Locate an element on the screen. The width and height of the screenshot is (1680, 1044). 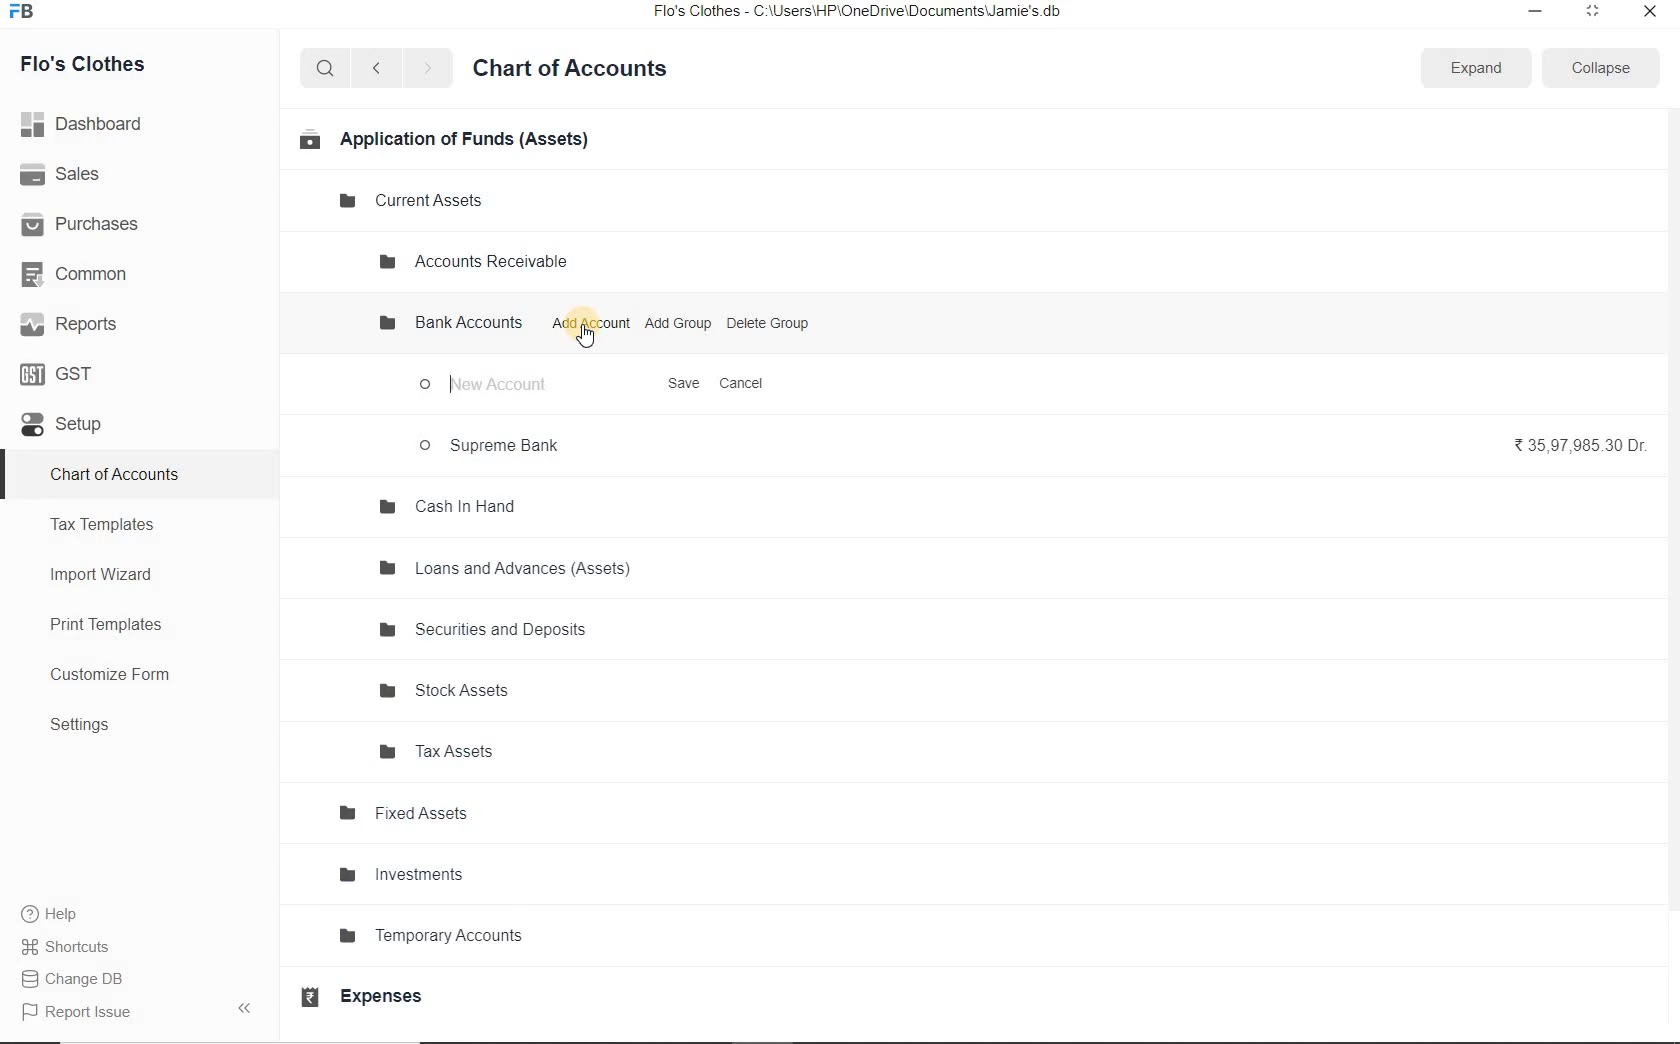
Customize Form is located at coordinates (119, 676).